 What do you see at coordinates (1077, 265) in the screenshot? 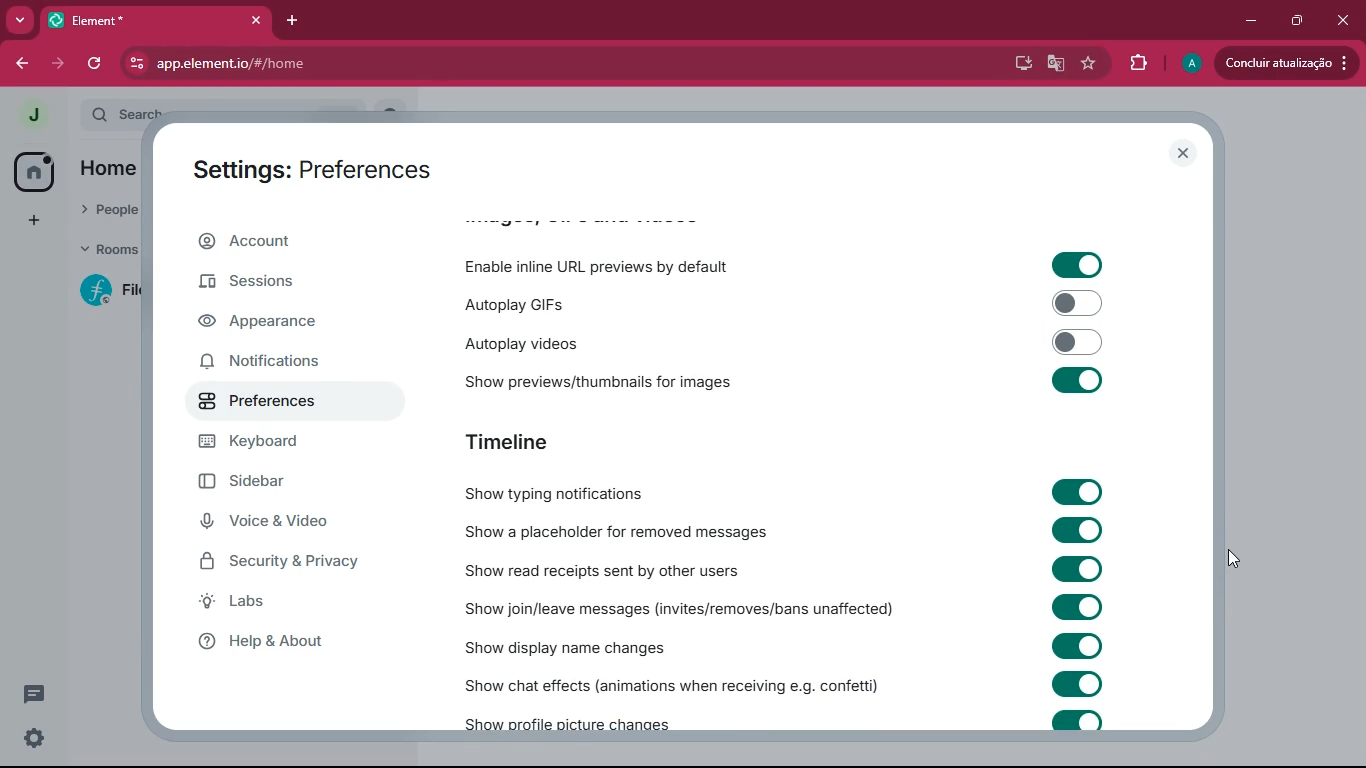
I see `toggle on/off` at bounding box center [1077, 265].